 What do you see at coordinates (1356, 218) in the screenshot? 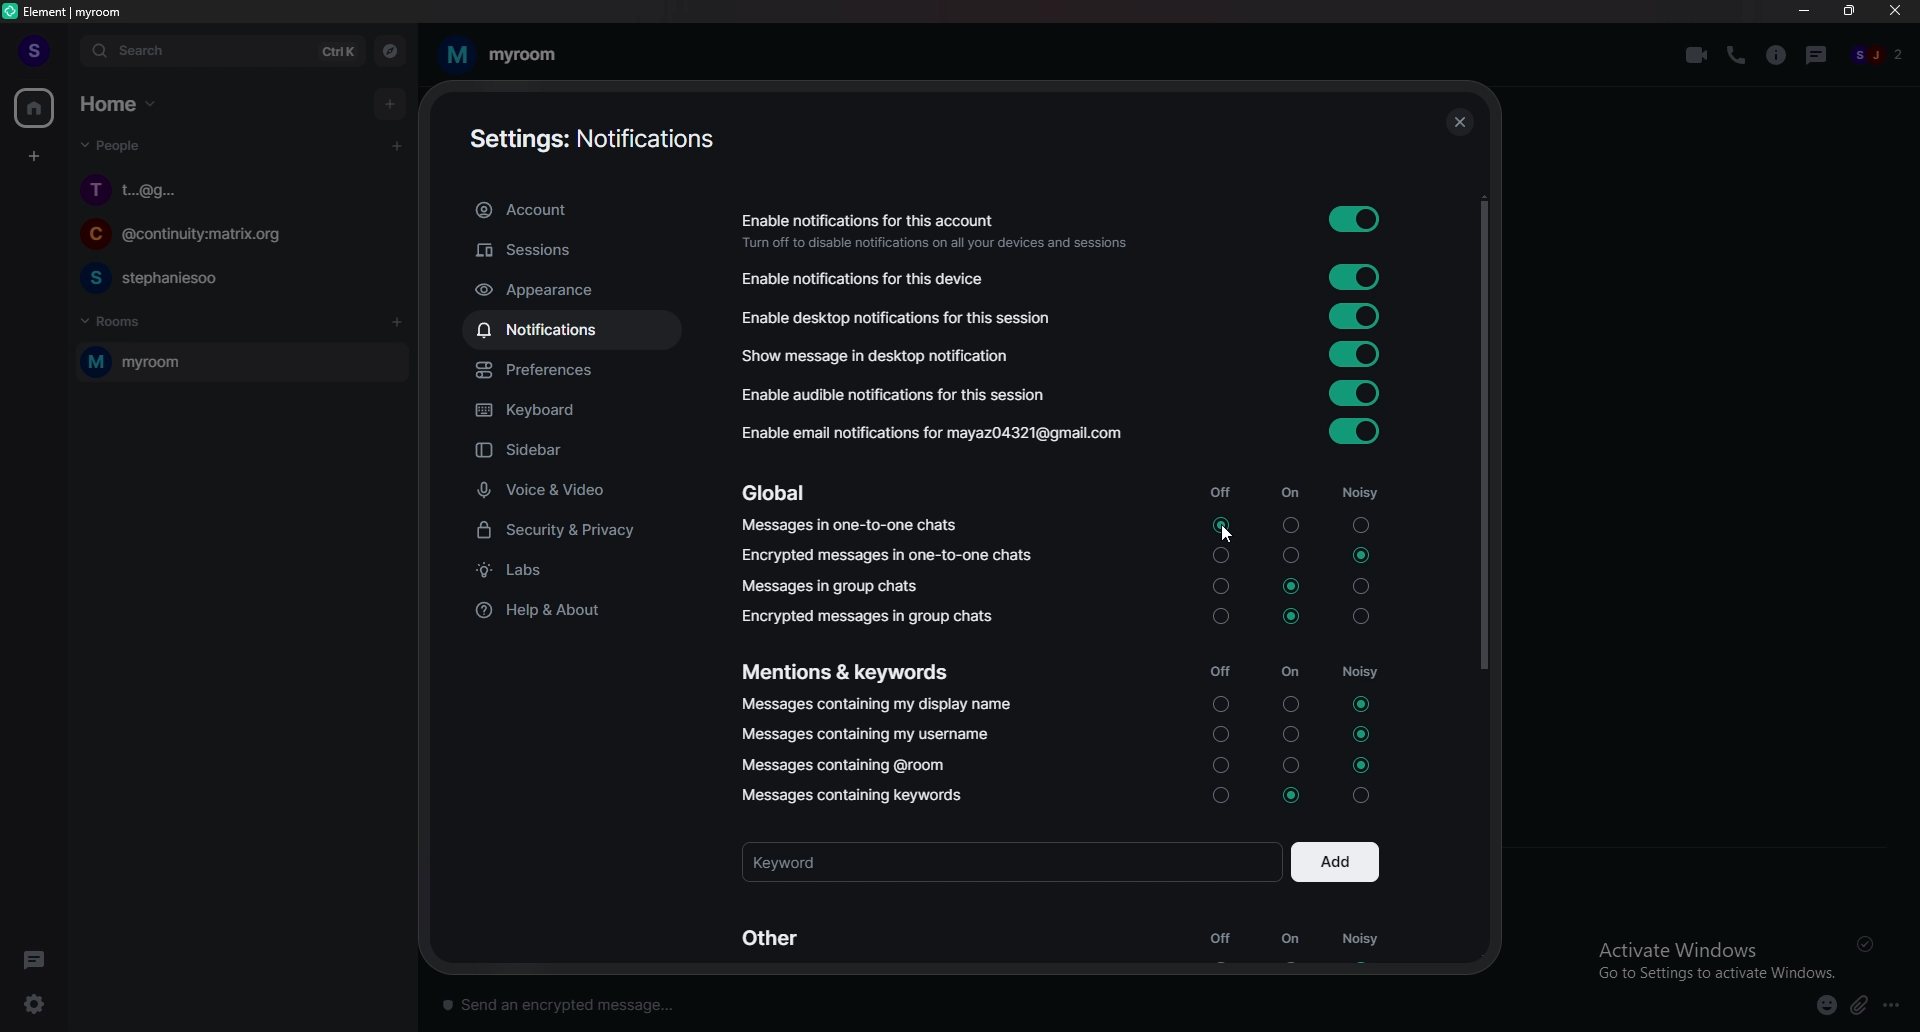
I see `toggle` at bounding box center [1356, 218].